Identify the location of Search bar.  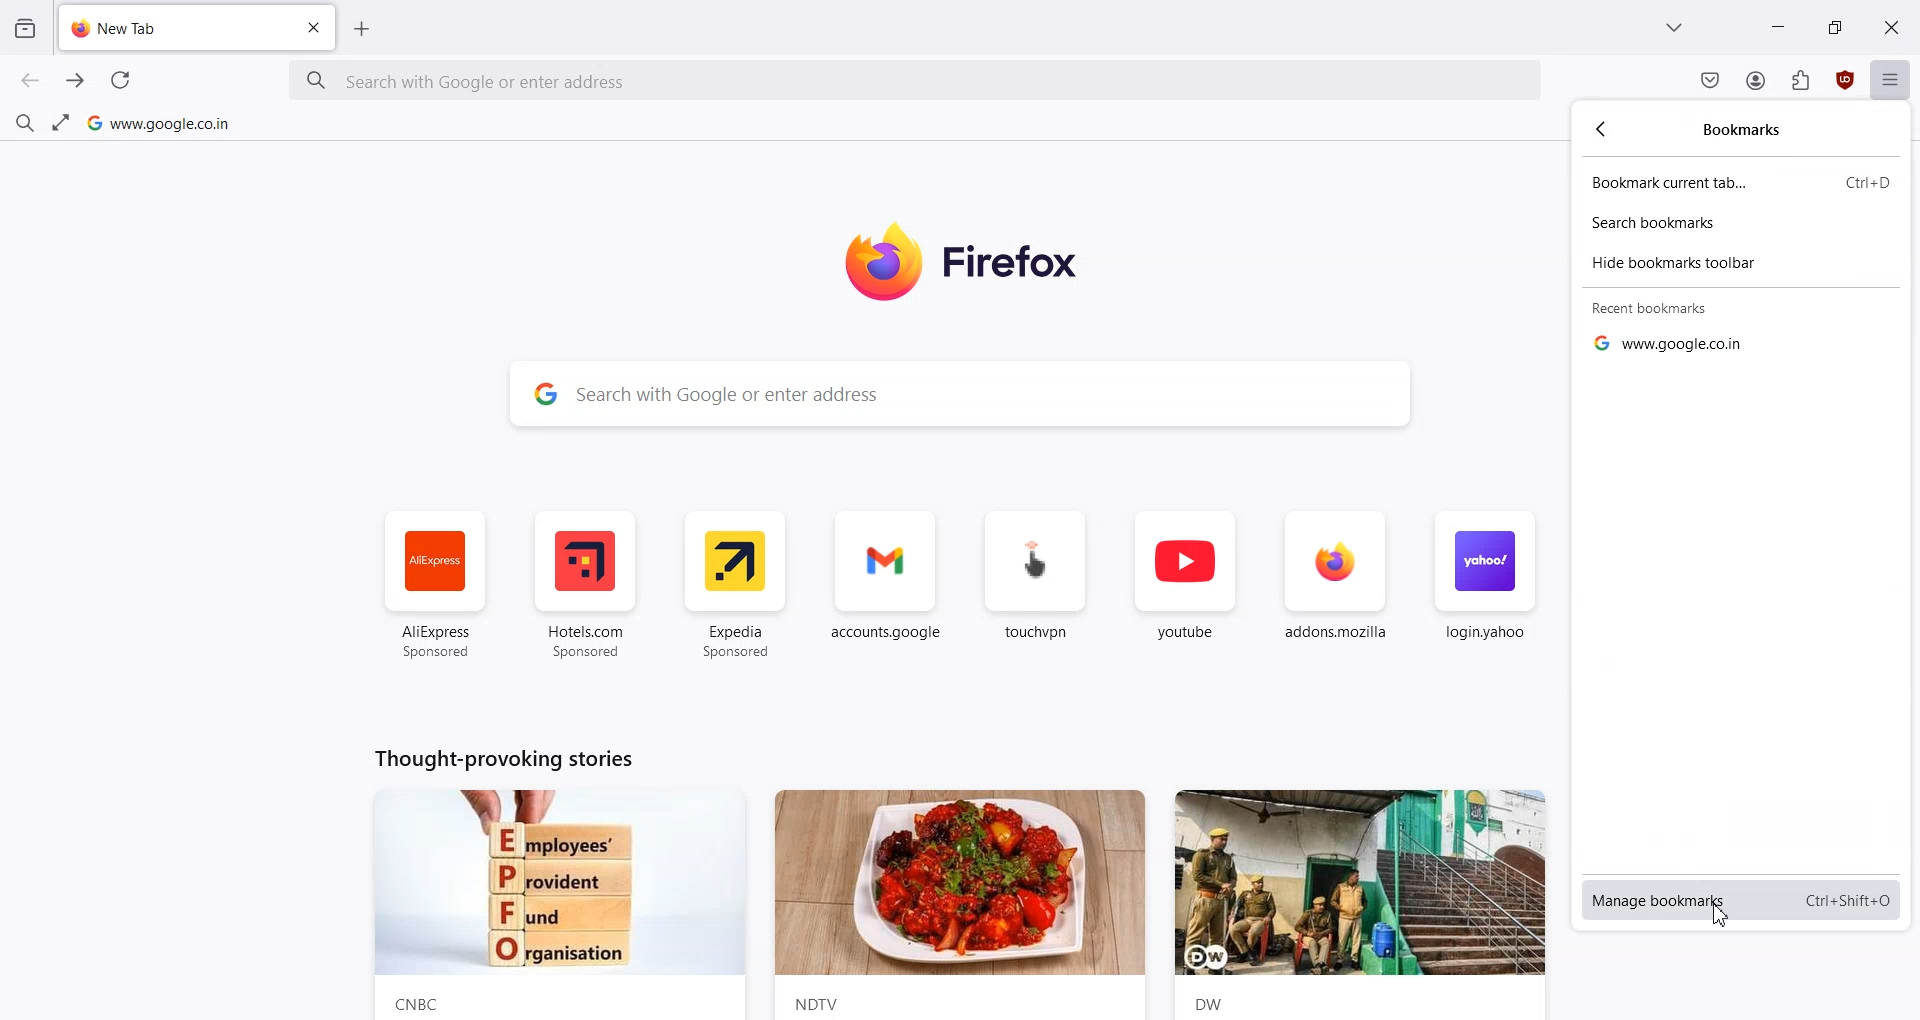
(916, 82).